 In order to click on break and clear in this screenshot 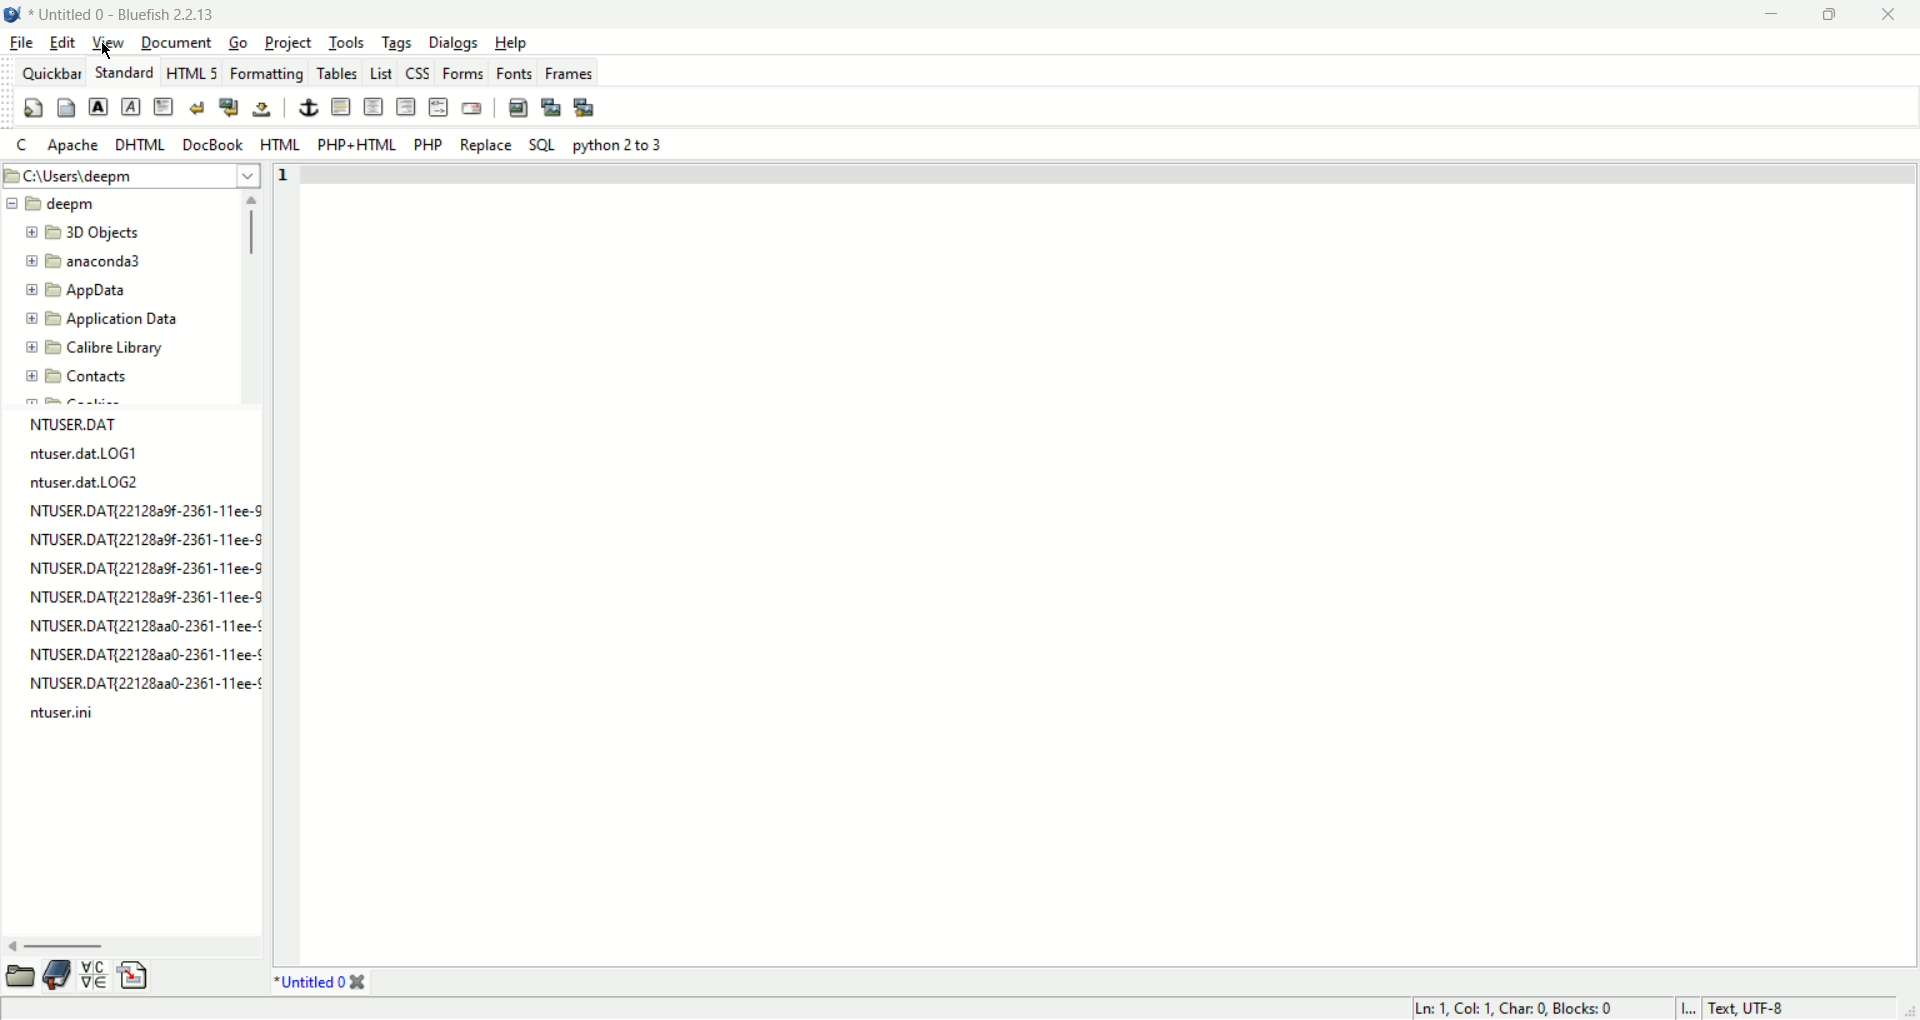, I will do `click(228, 108)`.